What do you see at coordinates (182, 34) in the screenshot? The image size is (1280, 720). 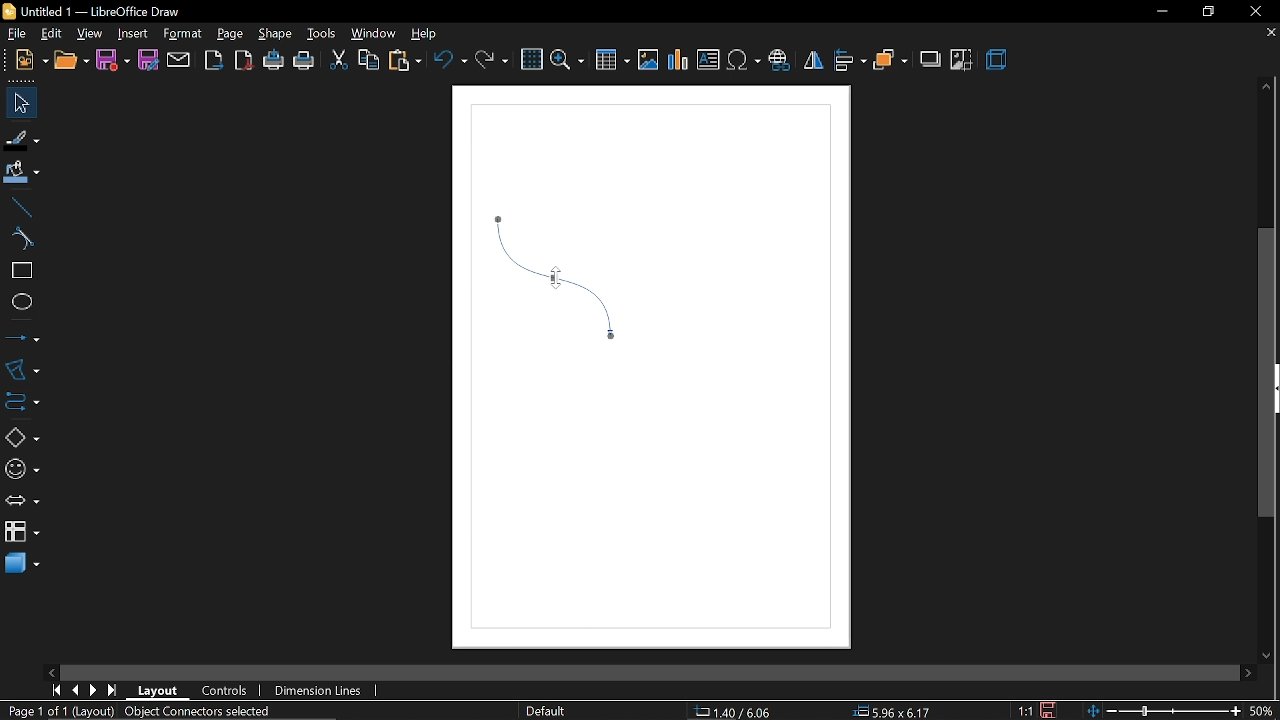 I see `format` at bounding box center [182, 34].